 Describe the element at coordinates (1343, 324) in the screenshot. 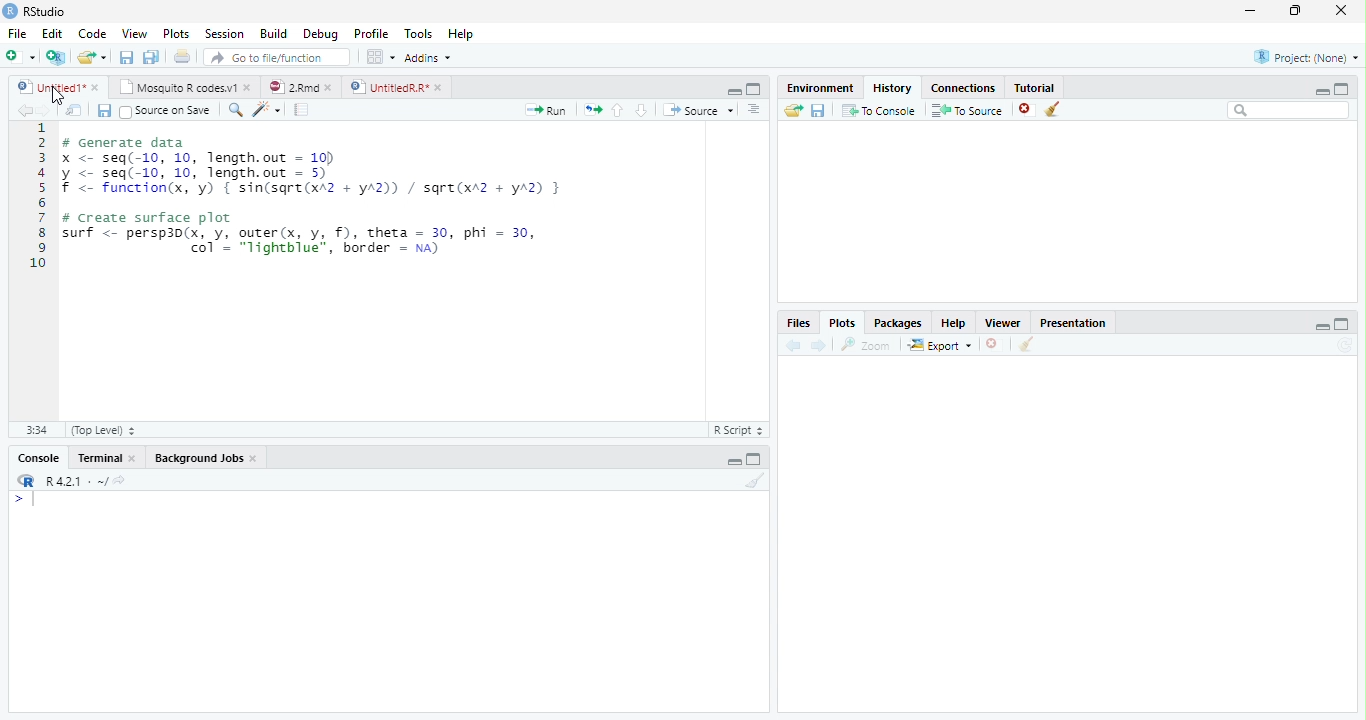

I see `maximize` at that location.